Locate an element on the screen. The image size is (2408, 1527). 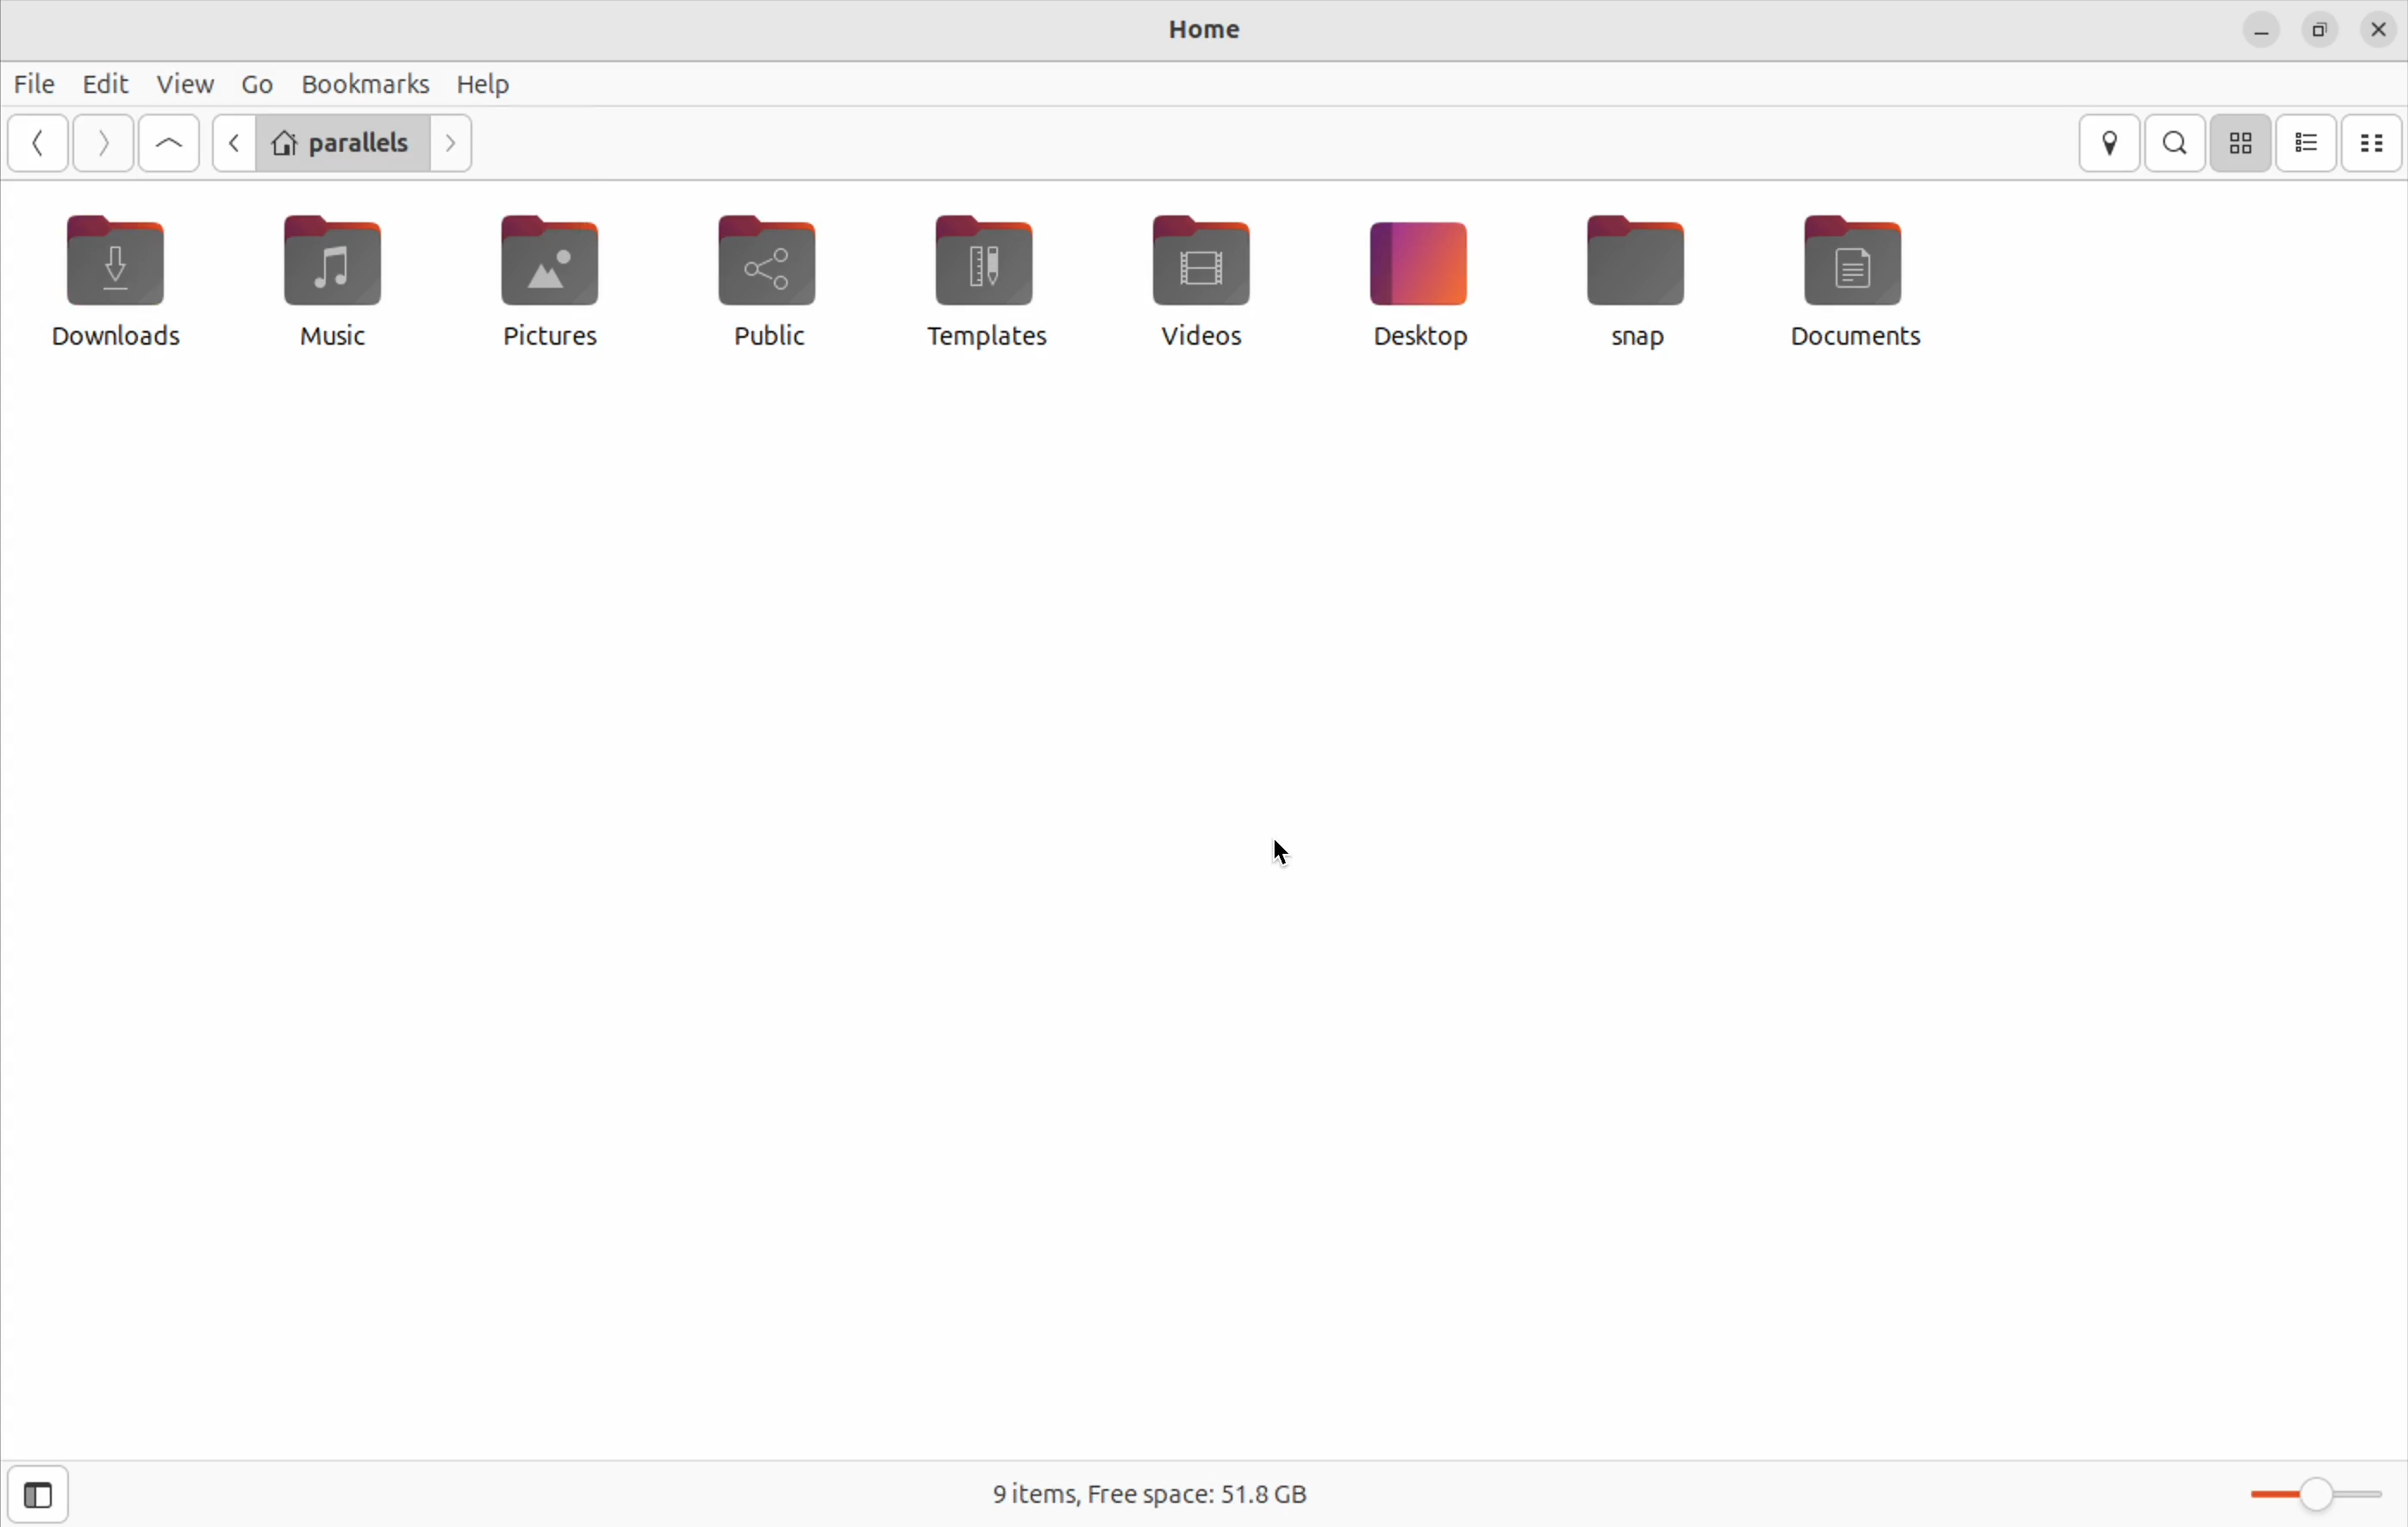
bookmarks is located at coordinates (365, 82).